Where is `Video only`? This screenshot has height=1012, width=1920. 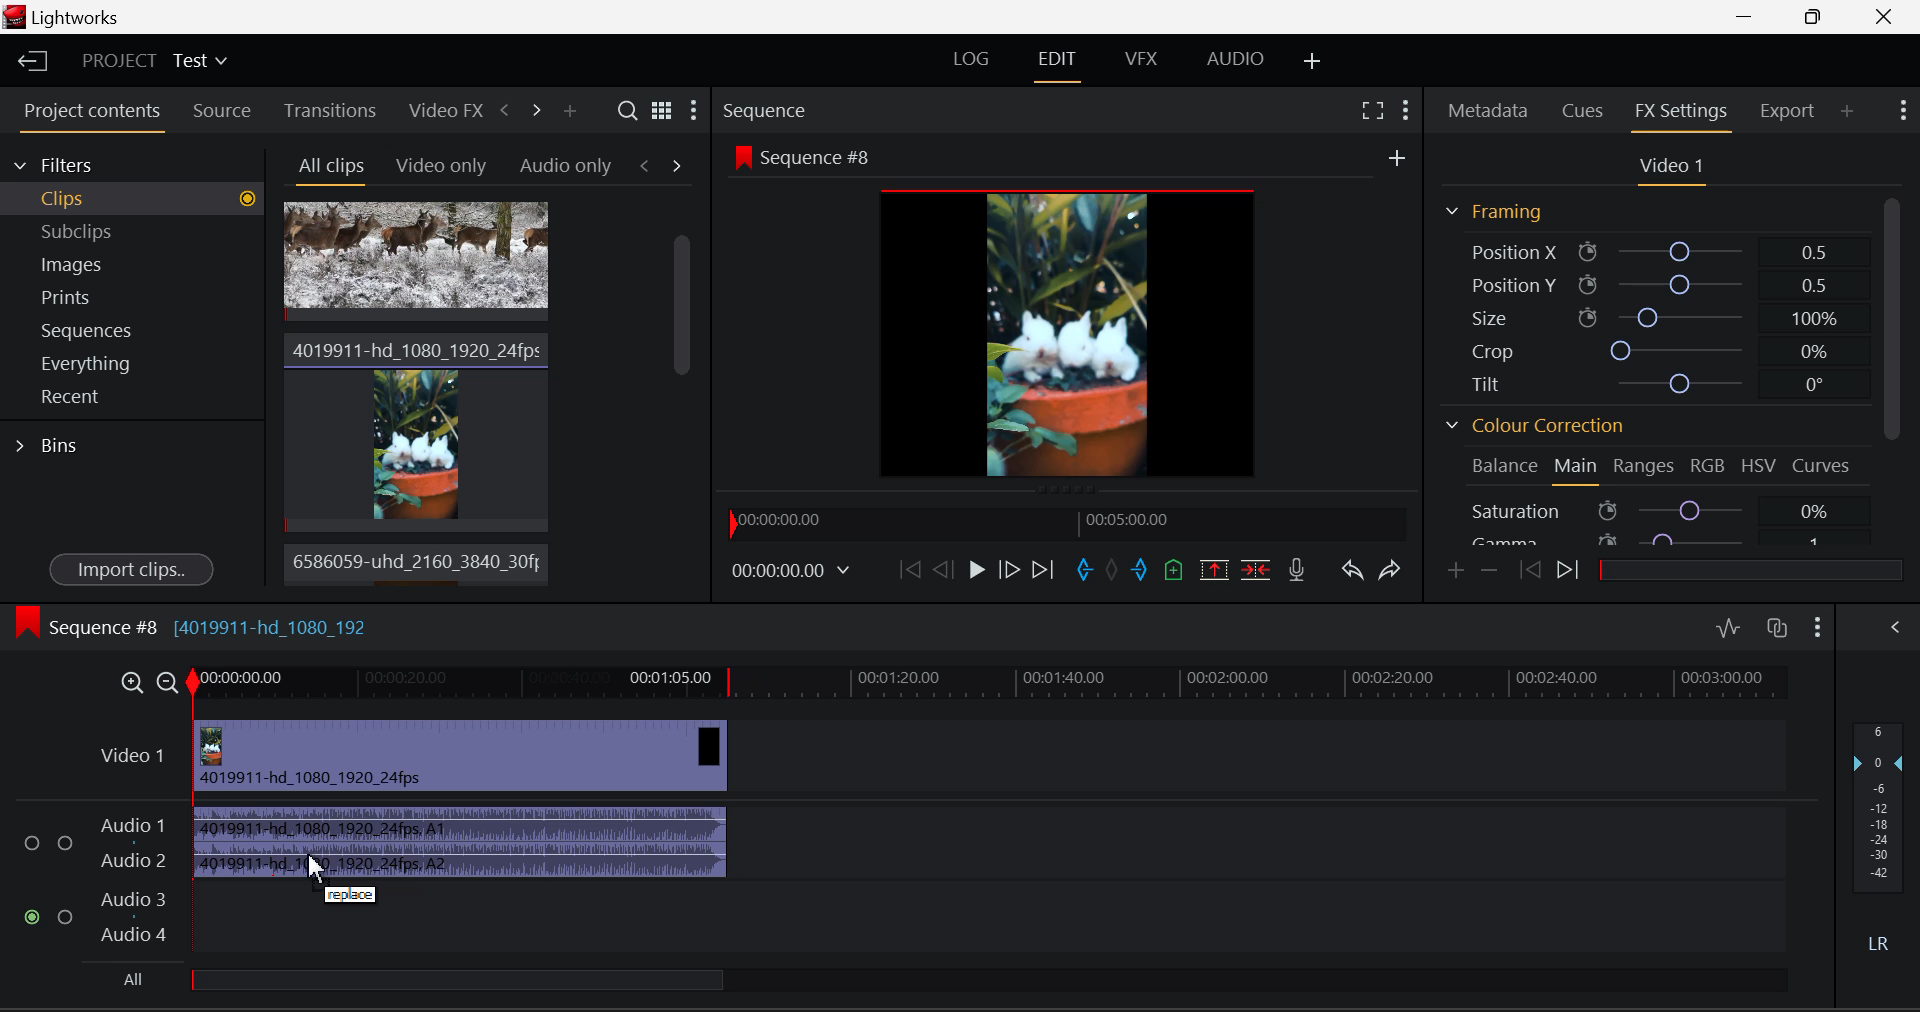 Video only is located at coordinates (438, 164).